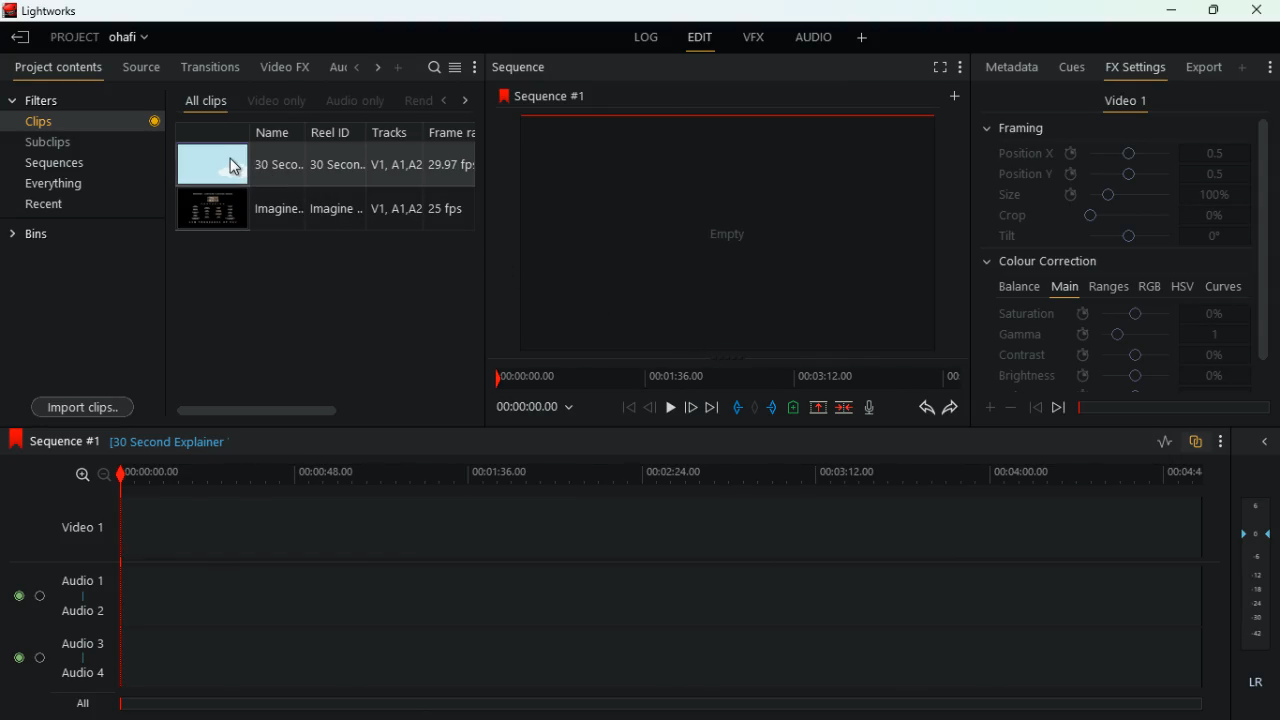  What do you see at coordinates (774, 409) in the screenshot?
I see `push` at bounding box center [774, 409].